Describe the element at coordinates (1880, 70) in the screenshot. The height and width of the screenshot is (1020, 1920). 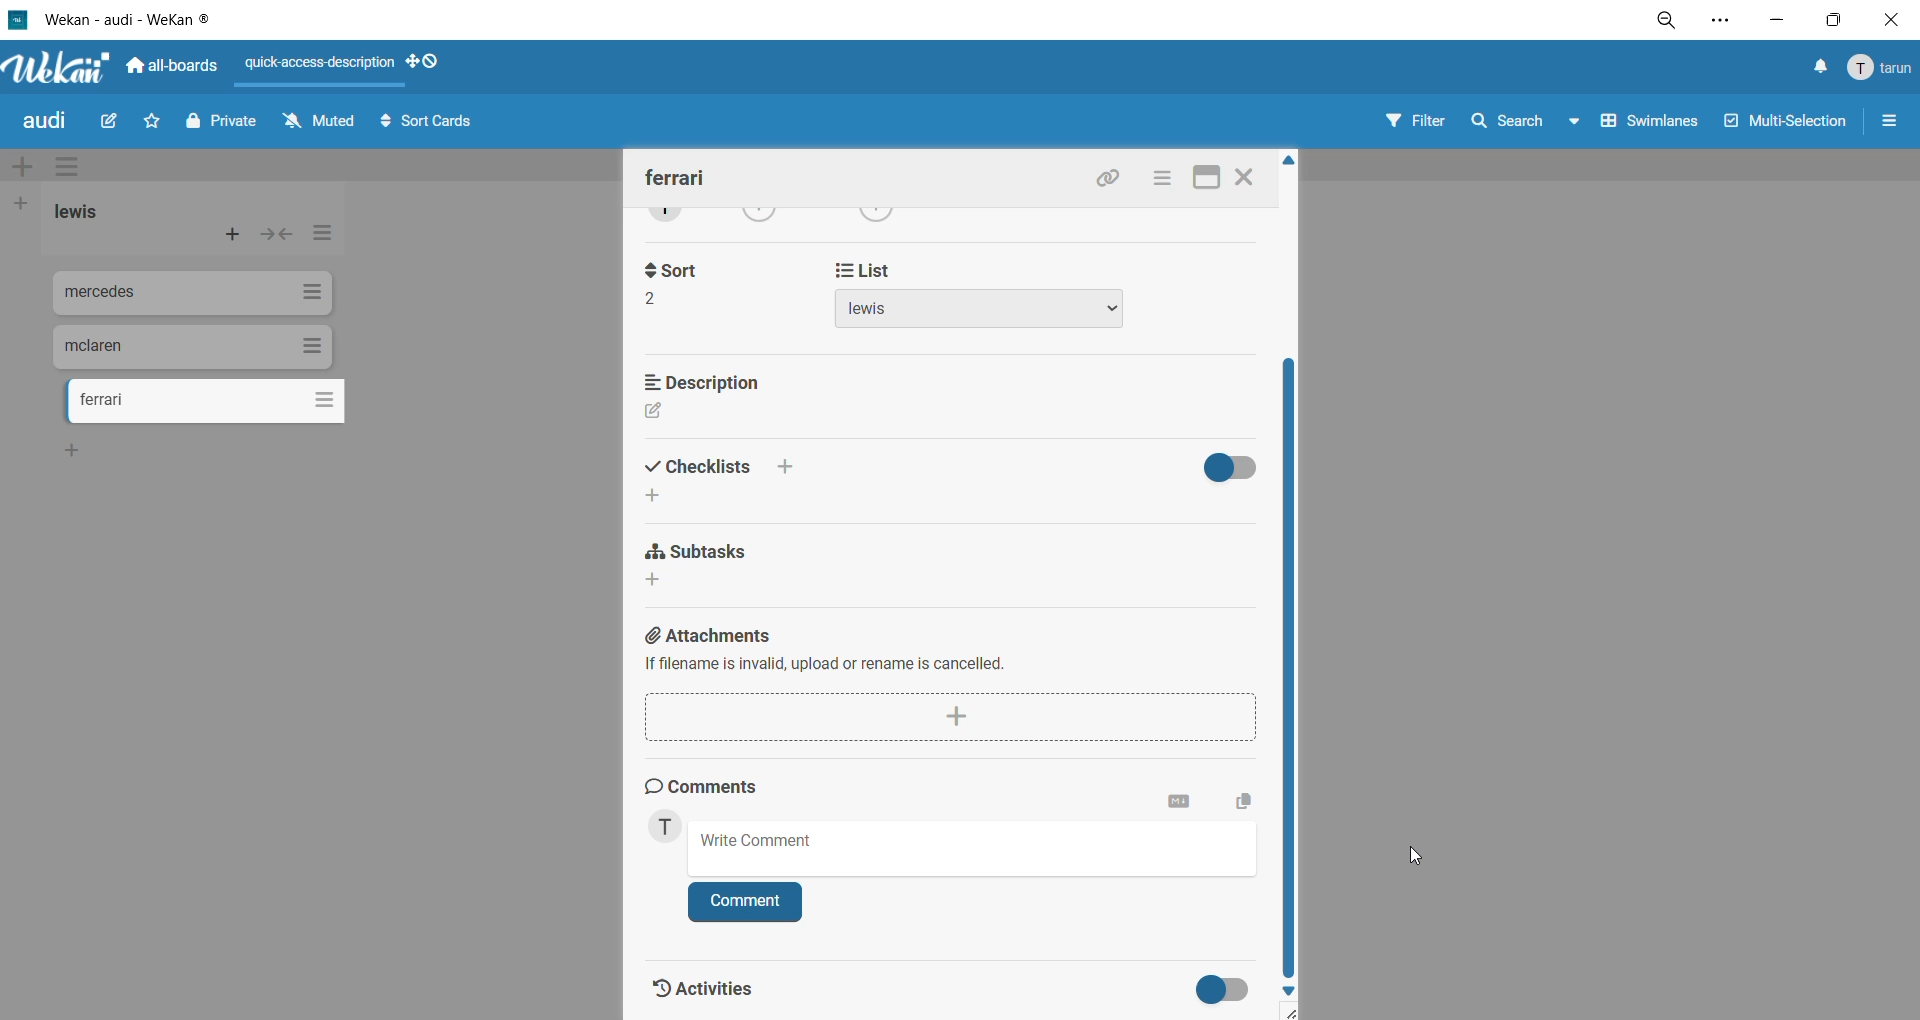
I see `menu` at that location.